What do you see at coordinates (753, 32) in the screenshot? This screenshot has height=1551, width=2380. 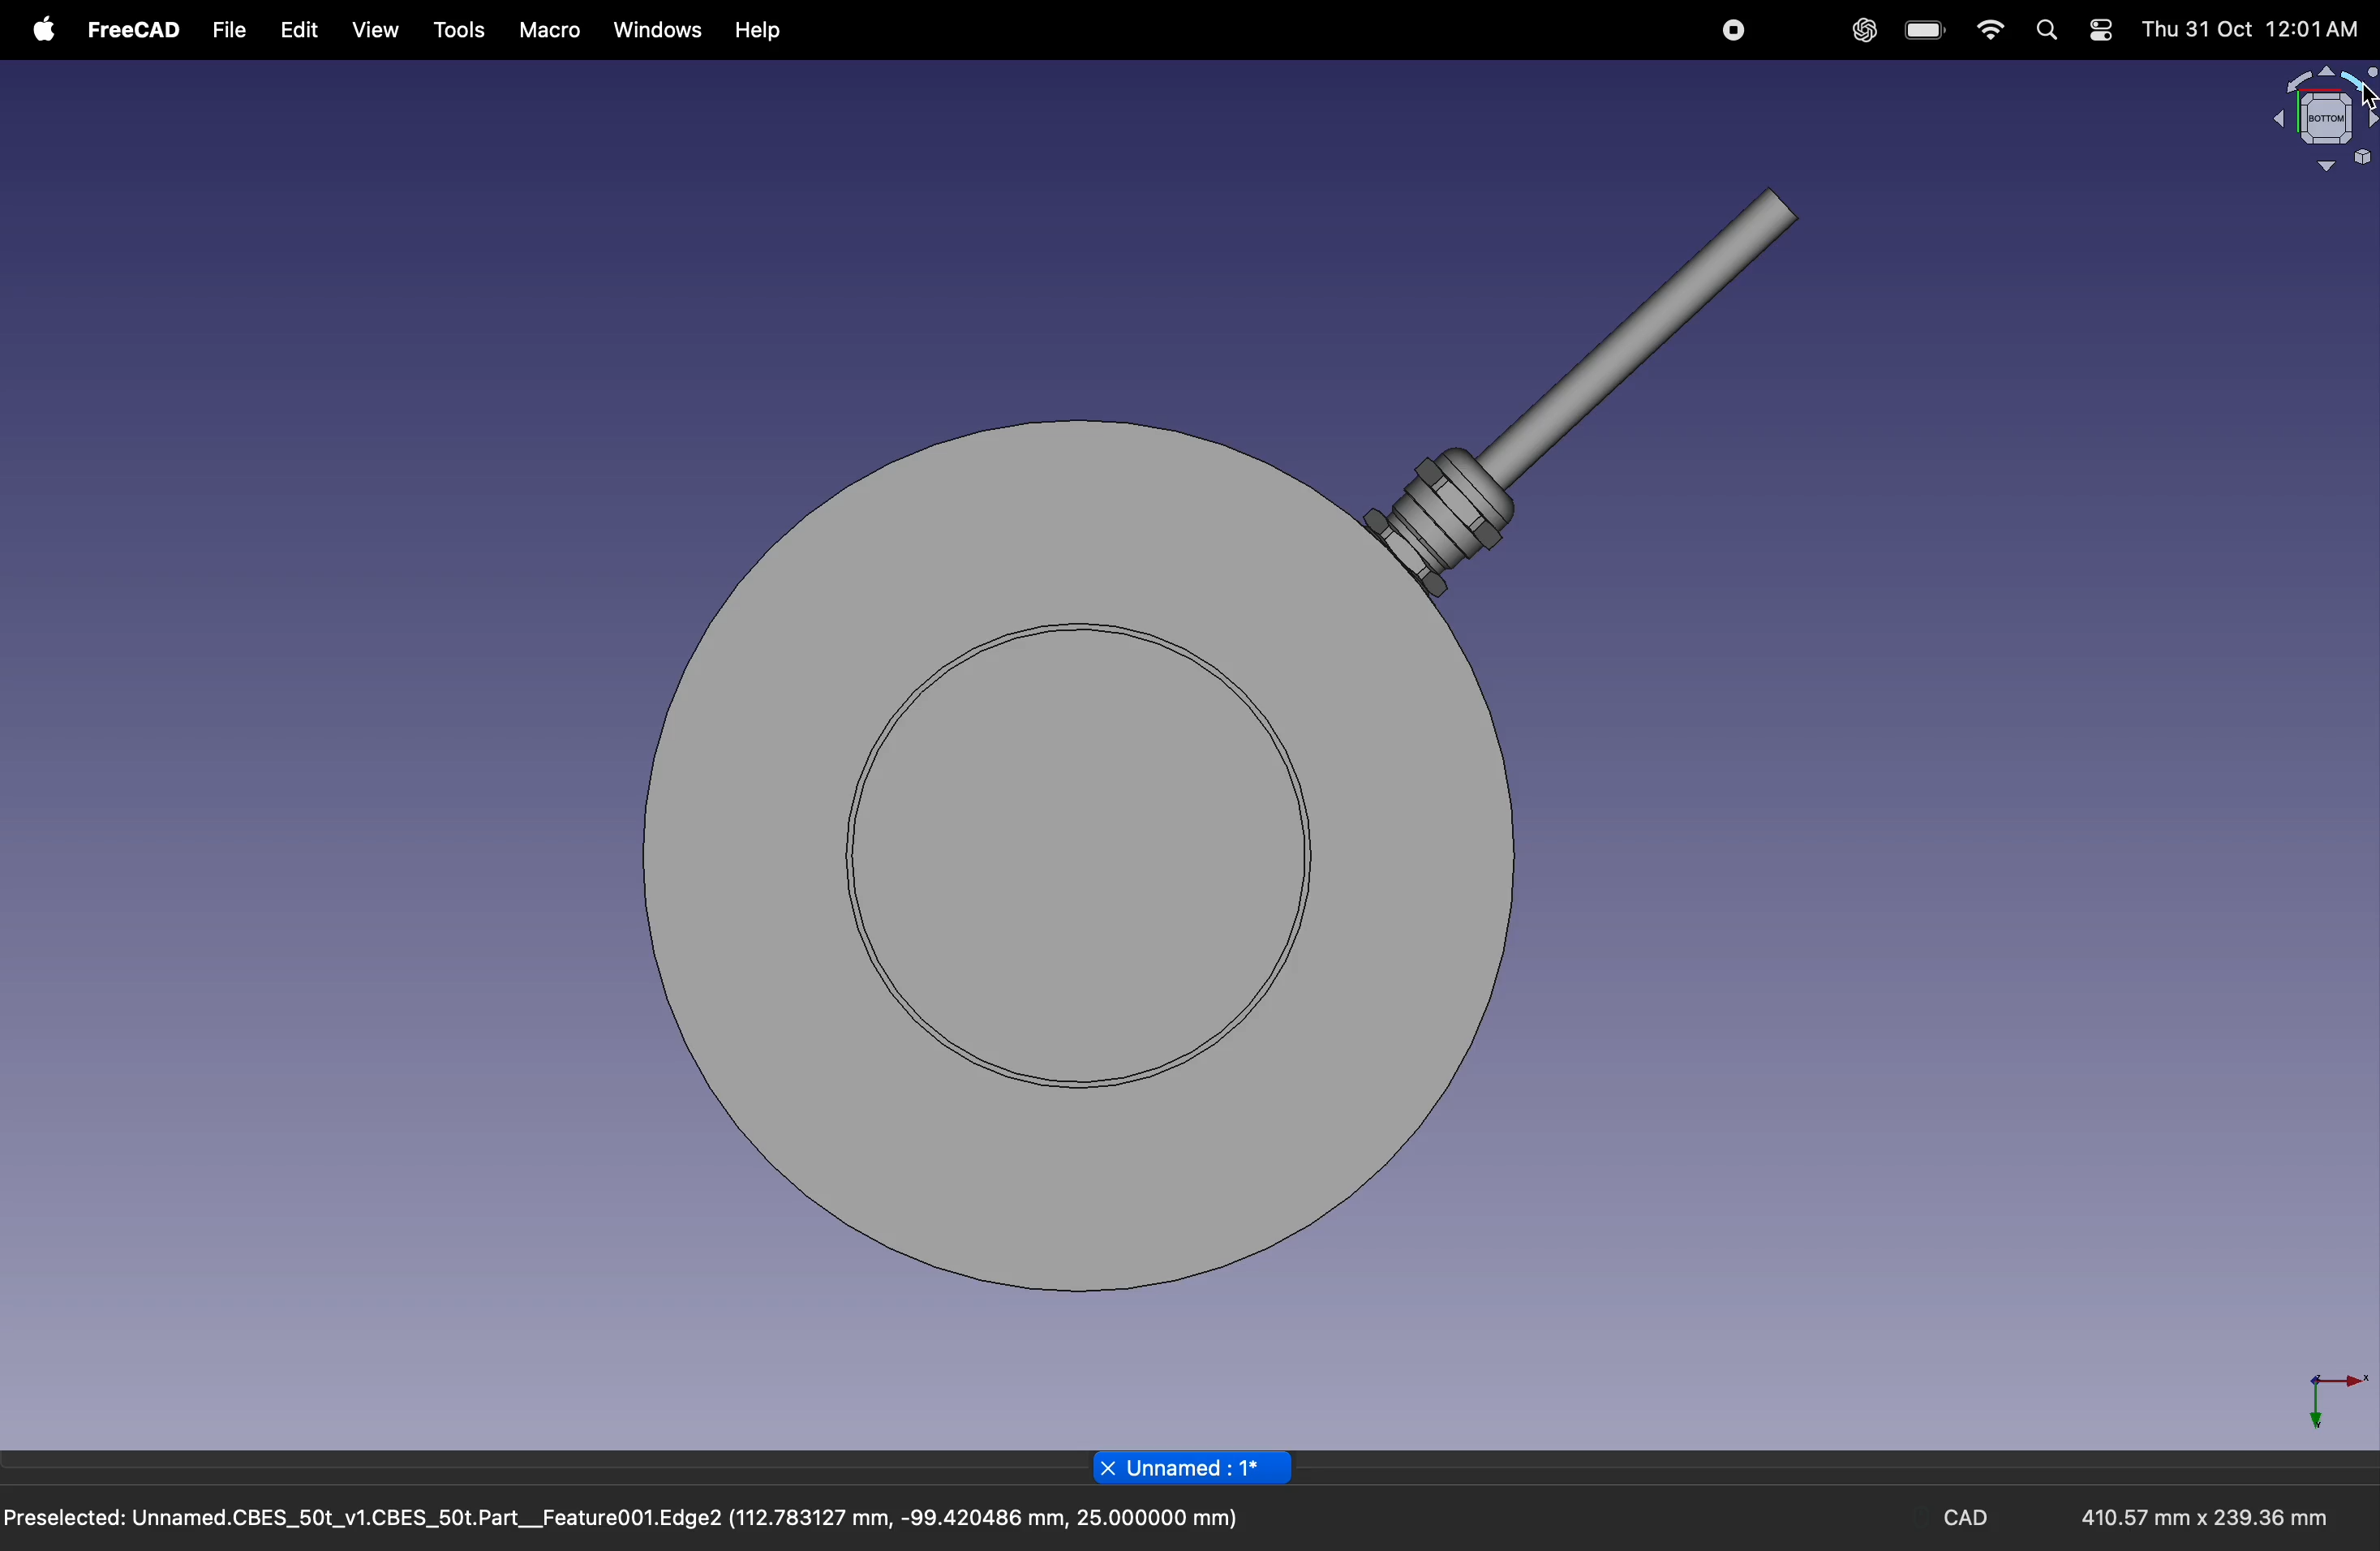 I see `help` at bounding box center [753, 32].